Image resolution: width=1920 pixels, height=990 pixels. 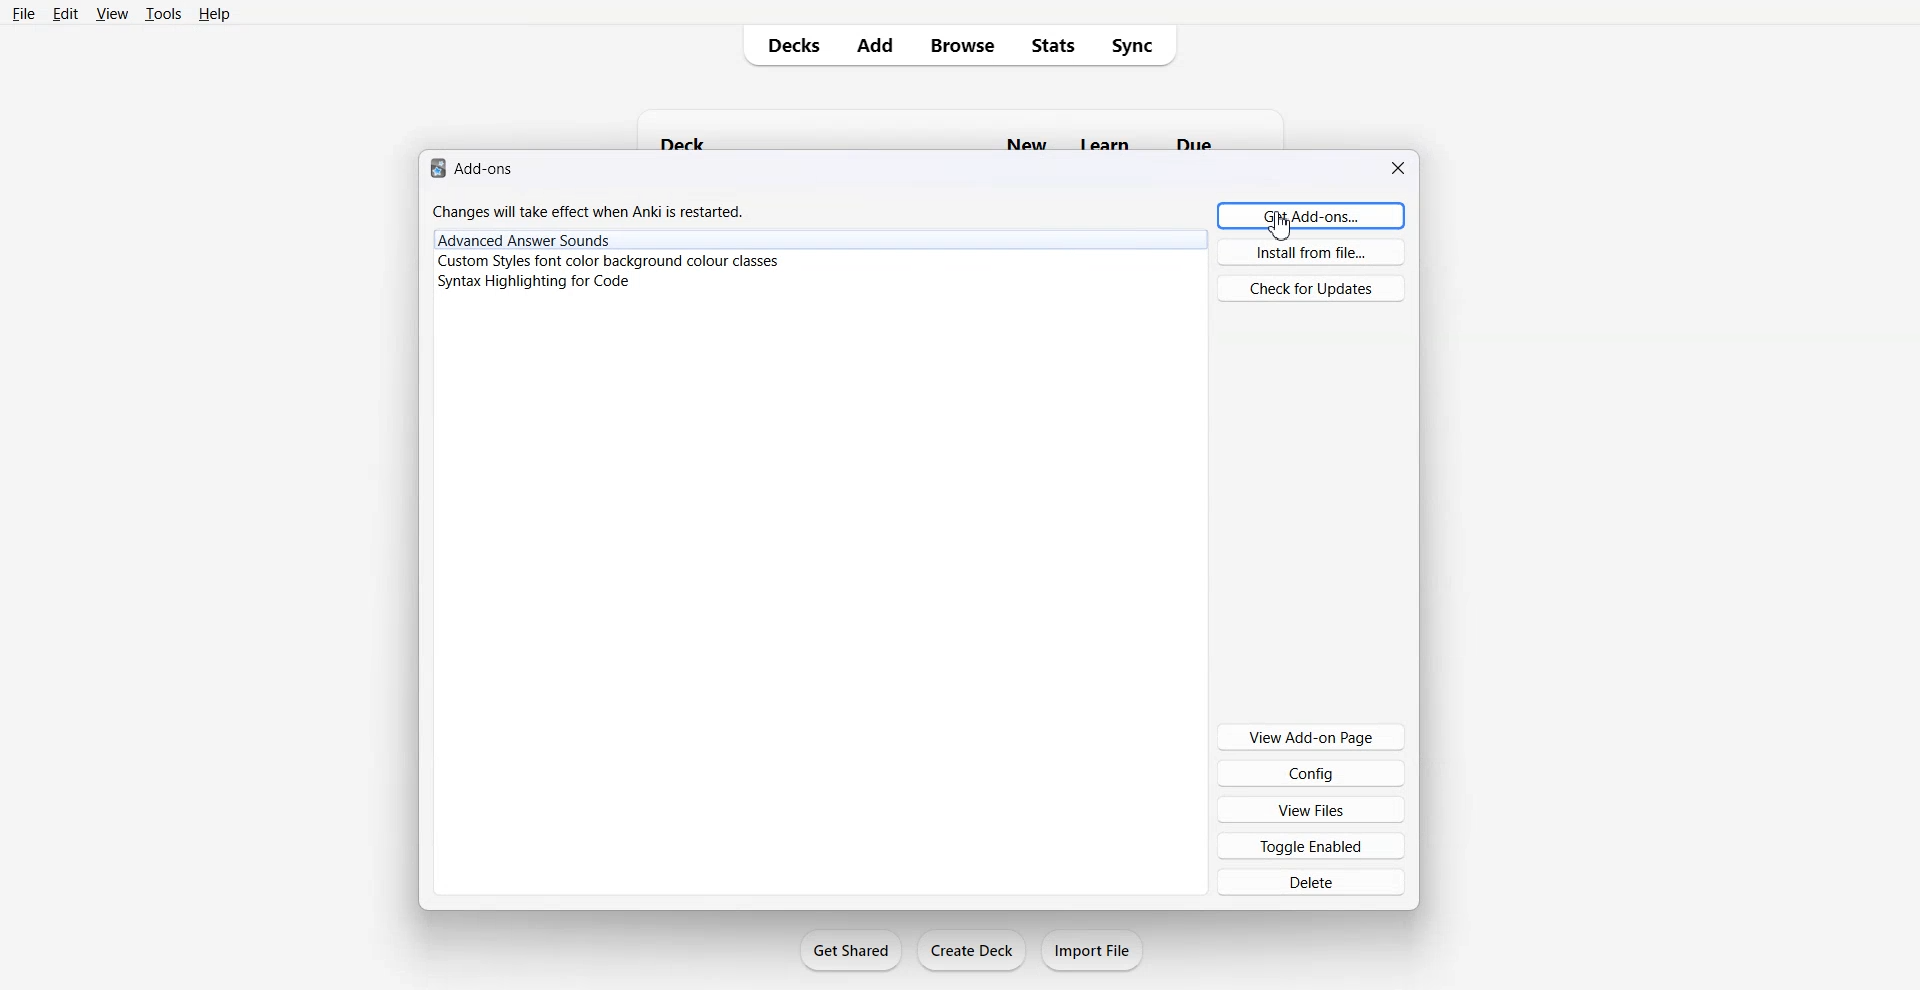 What do you see at coordinates (875, 45) in the screenshot?
I see `Add` at bounding box center [875, 45].